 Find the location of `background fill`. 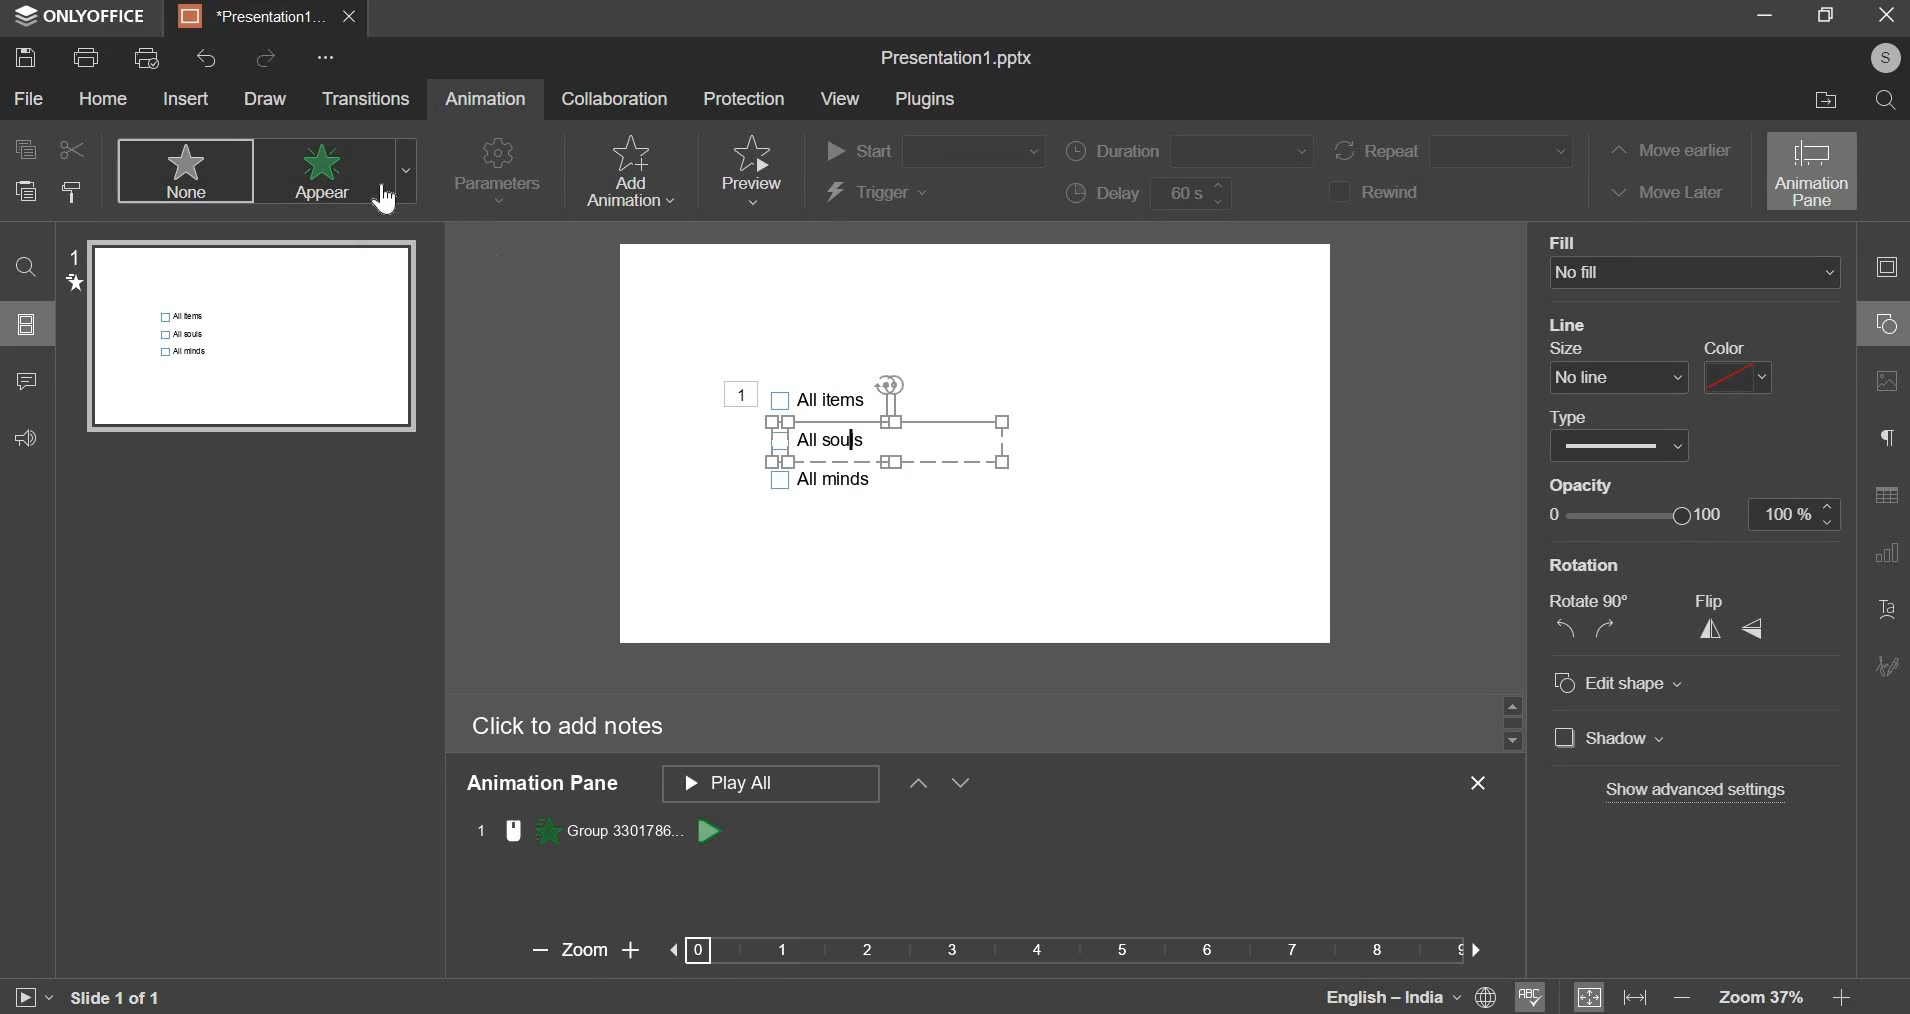

background fill is located at coordinates (1698, 272).